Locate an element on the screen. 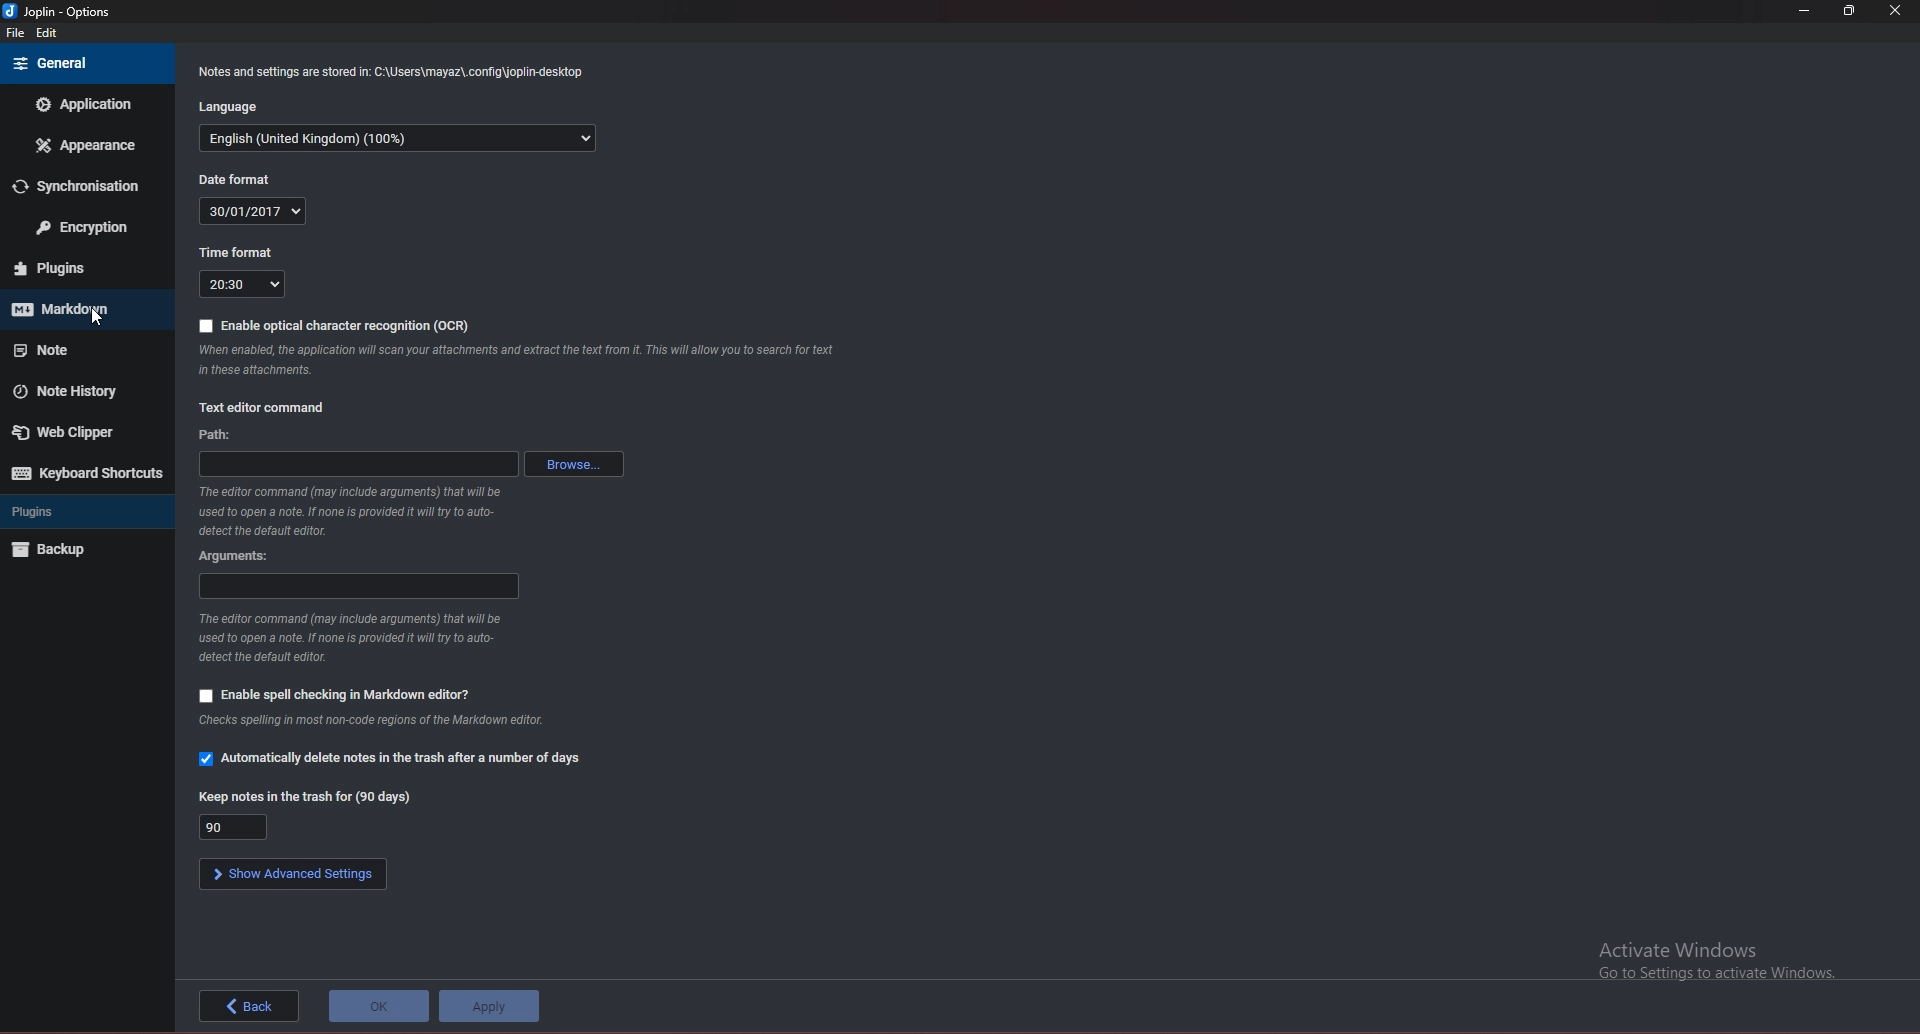 The width and height of the screenshot is (1920, 1034). date format is located at coordinates (257, 211).